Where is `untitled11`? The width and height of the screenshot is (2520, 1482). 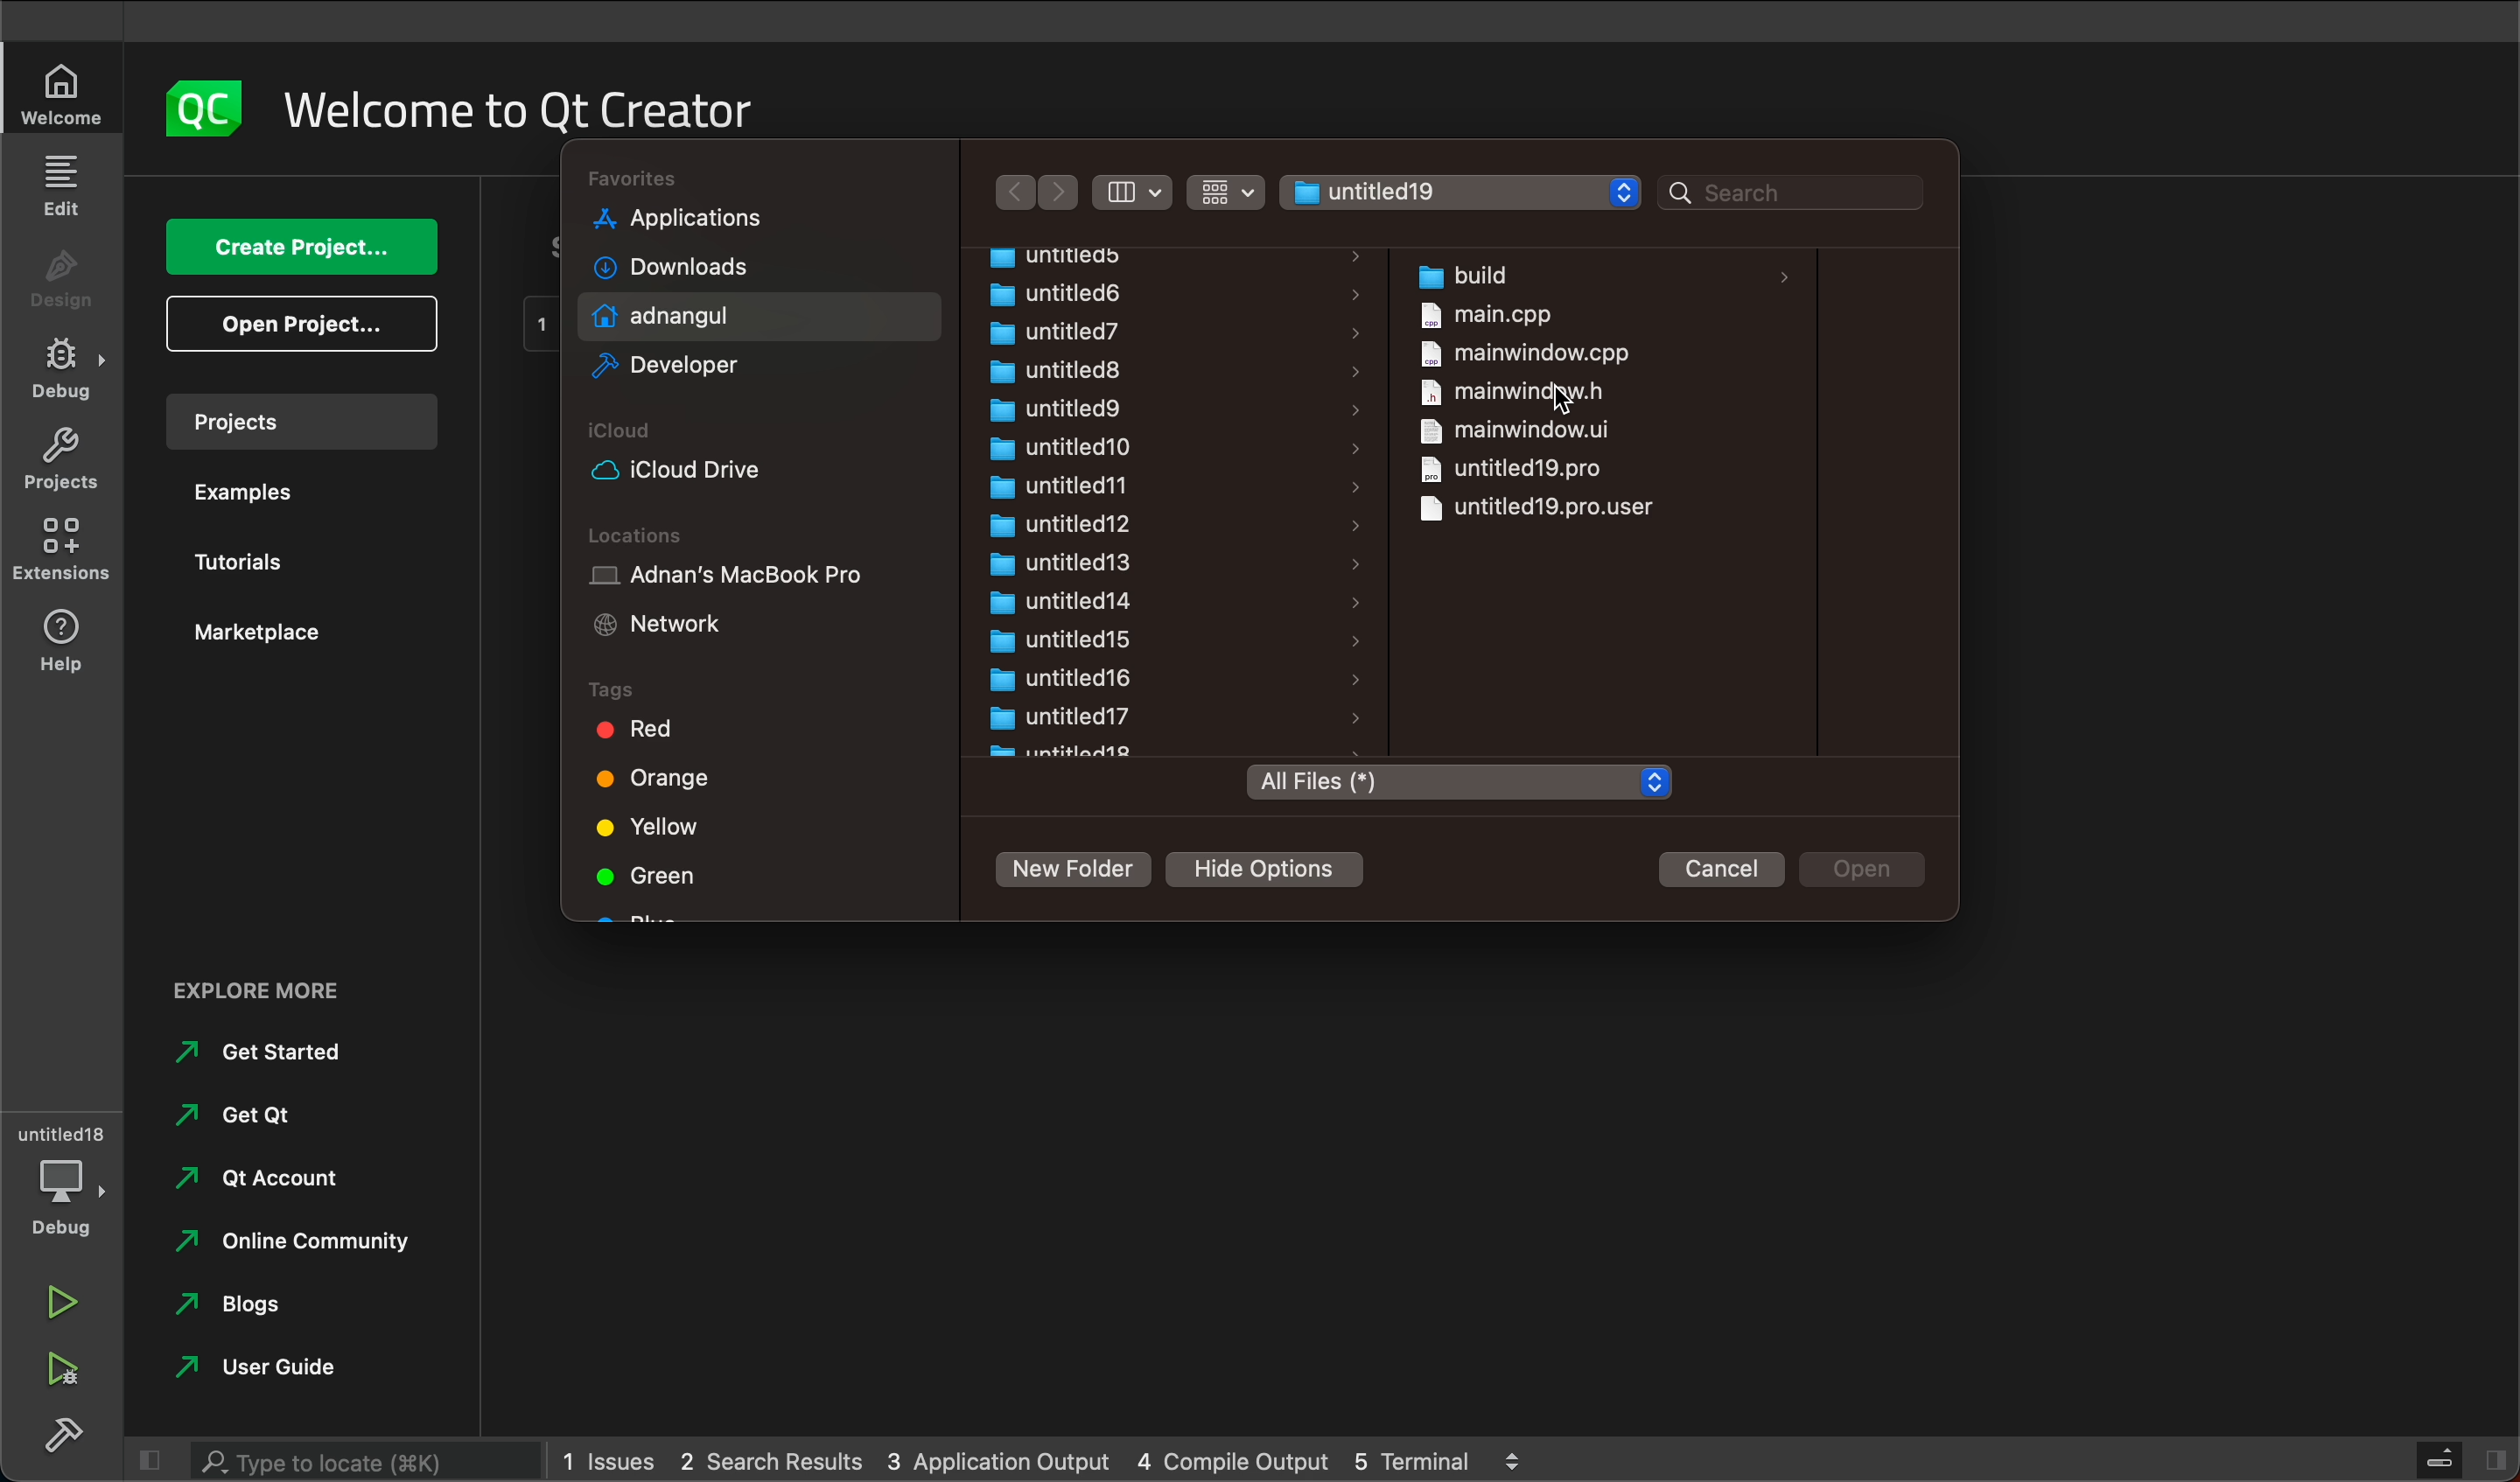
untitled11 is located at coordinates (1059, 487).